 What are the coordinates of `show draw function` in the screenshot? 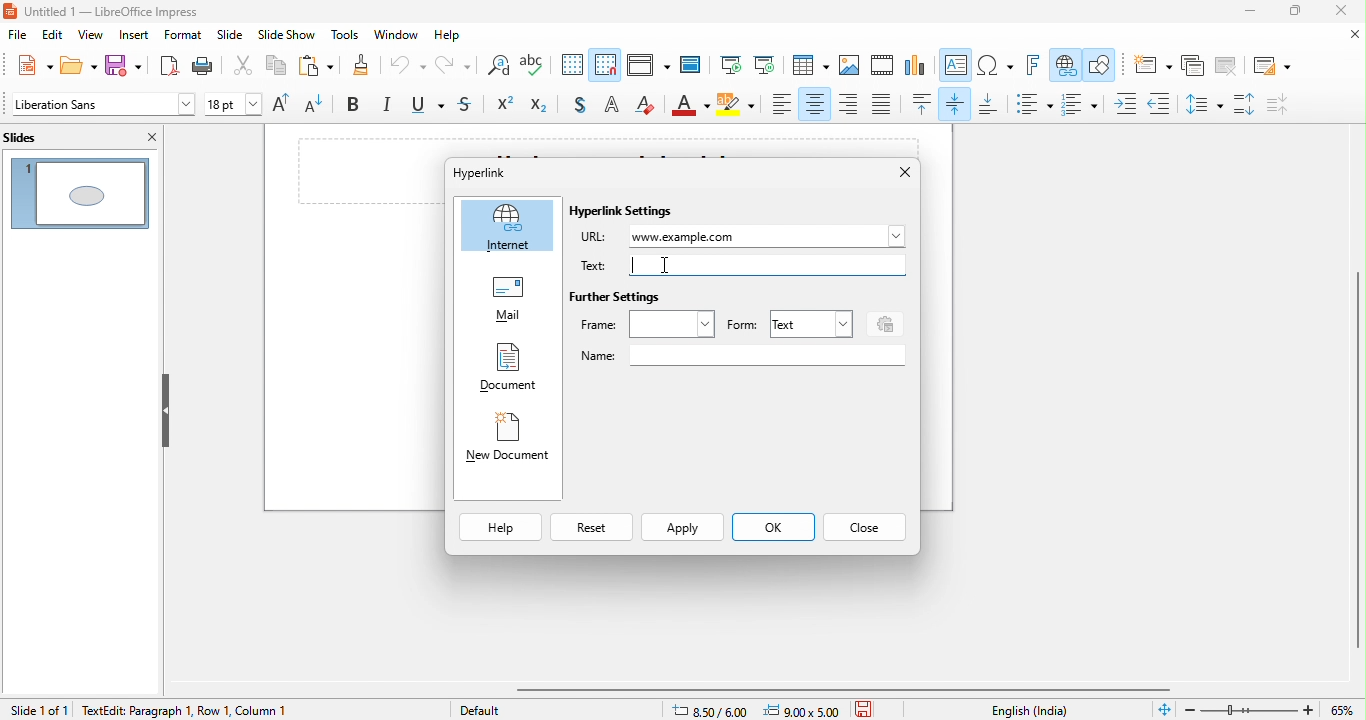 It's located at (1101, 67).